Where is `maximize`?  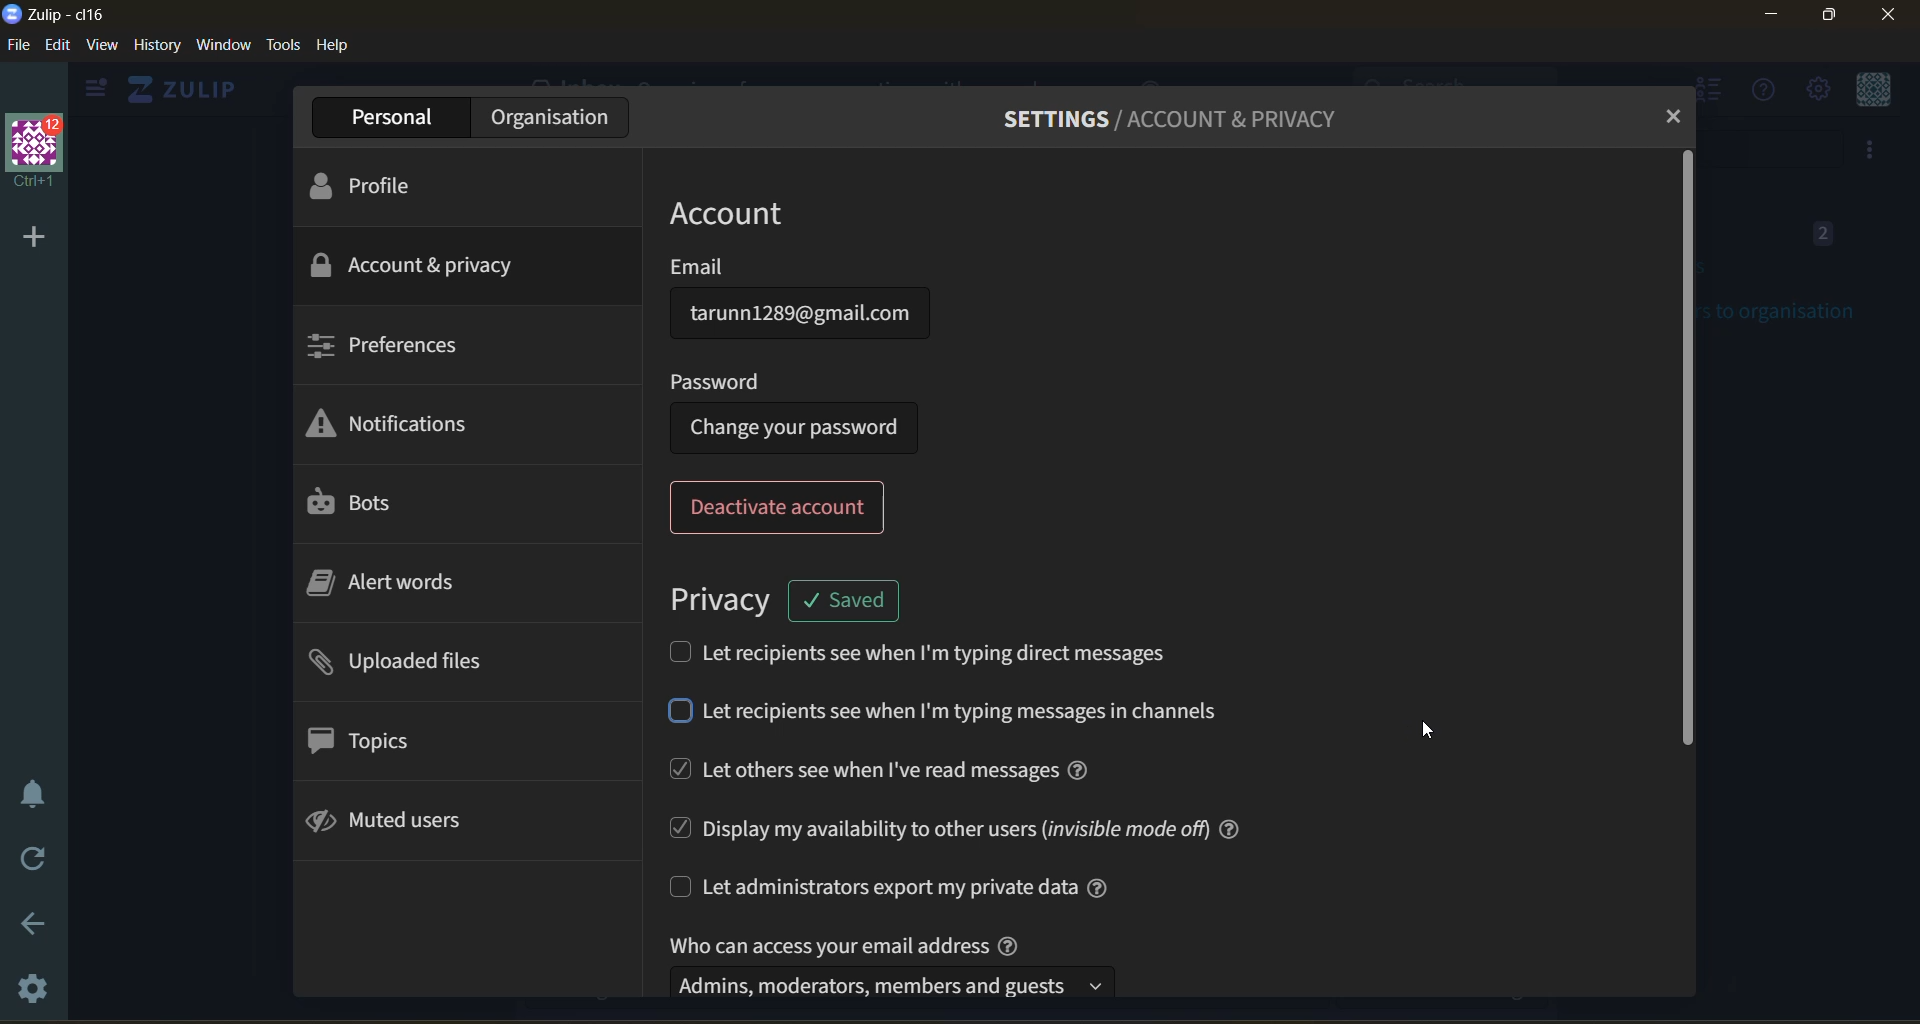 maximize is located at coordinates (1825, 18).